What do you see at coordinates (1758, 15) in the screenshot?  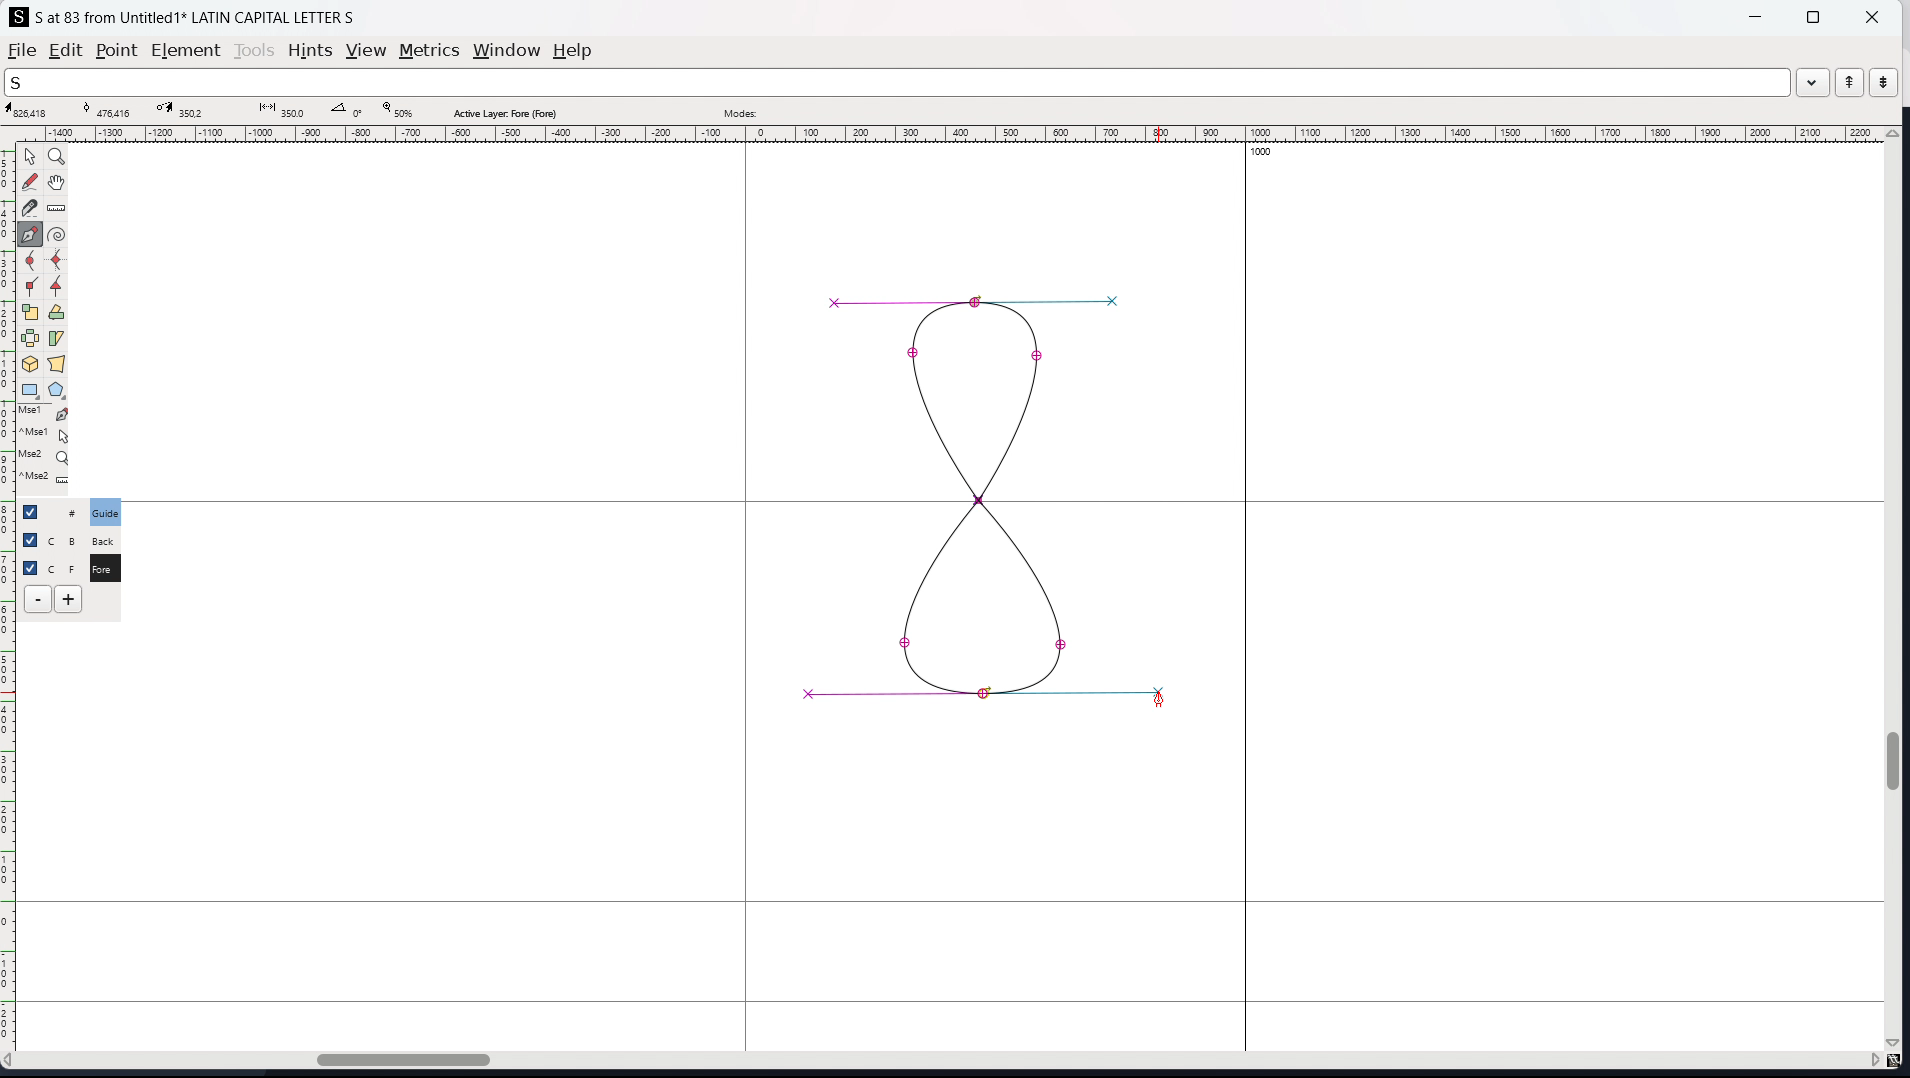 I see `minimize` at bounding box center [1758, 15].